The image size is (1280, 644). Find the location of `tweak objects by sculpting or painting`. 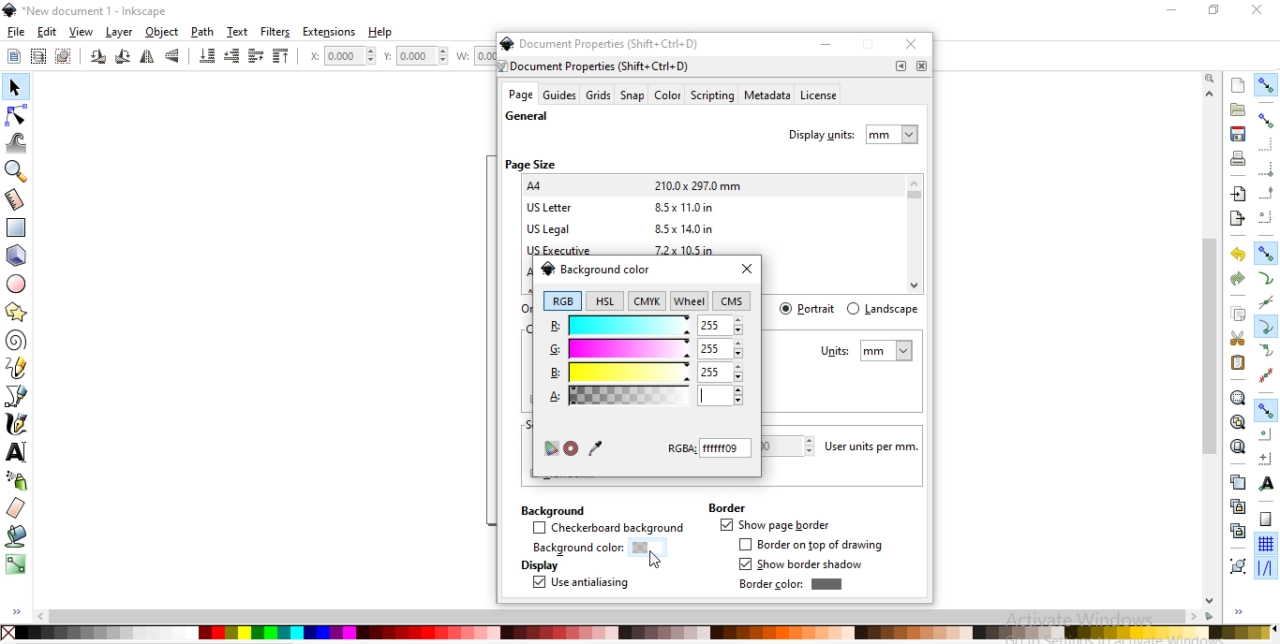

tweak objects by sculpting or painting is located at coordinates (18, 142).